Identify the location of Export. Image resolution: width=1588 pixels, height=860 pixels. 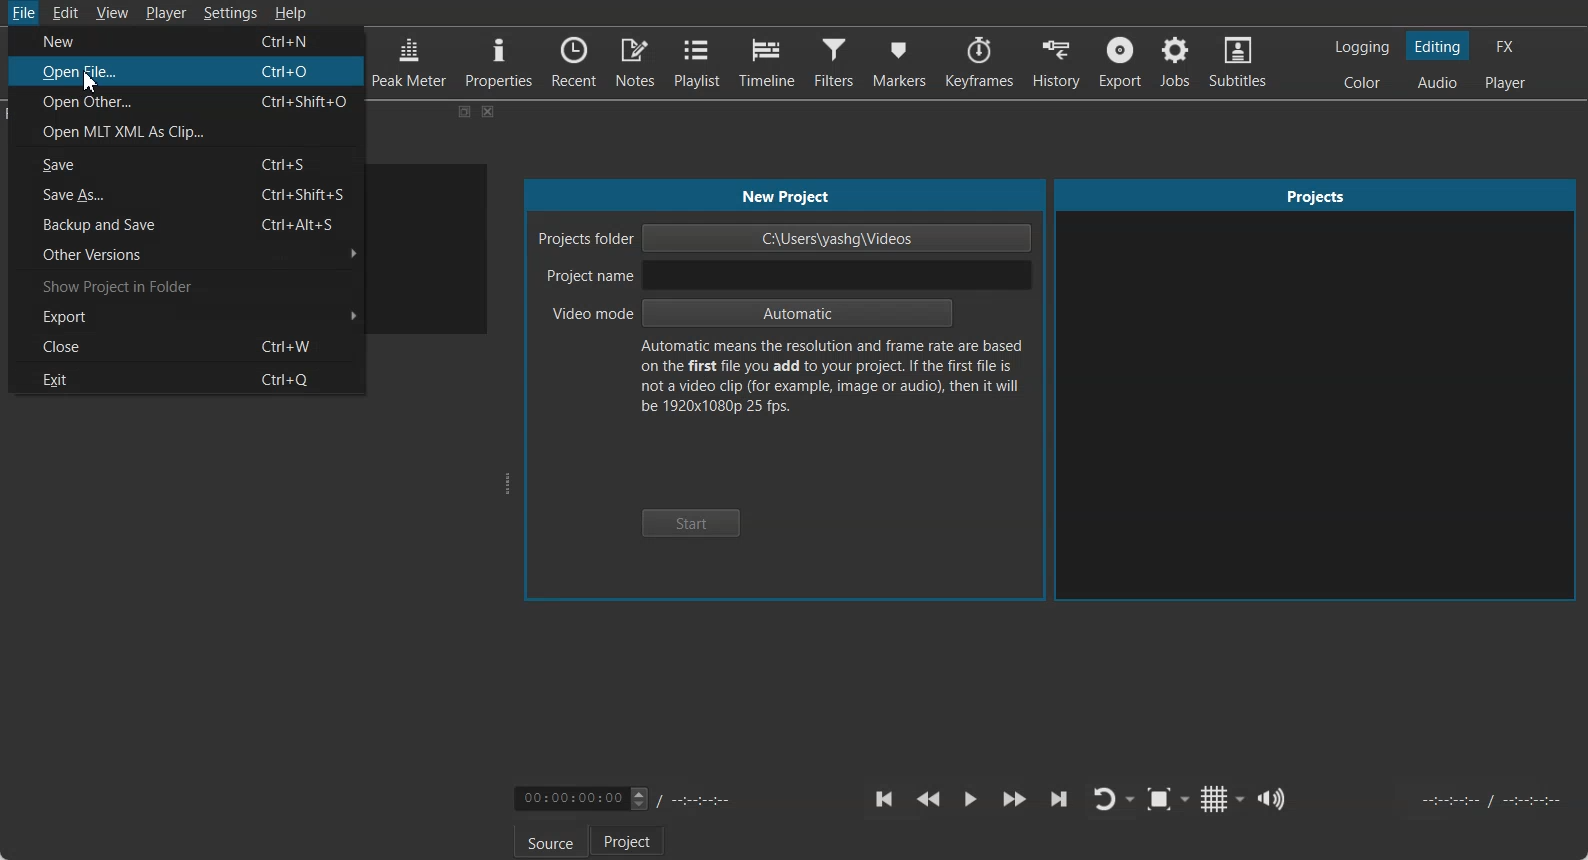
(1123, 62).